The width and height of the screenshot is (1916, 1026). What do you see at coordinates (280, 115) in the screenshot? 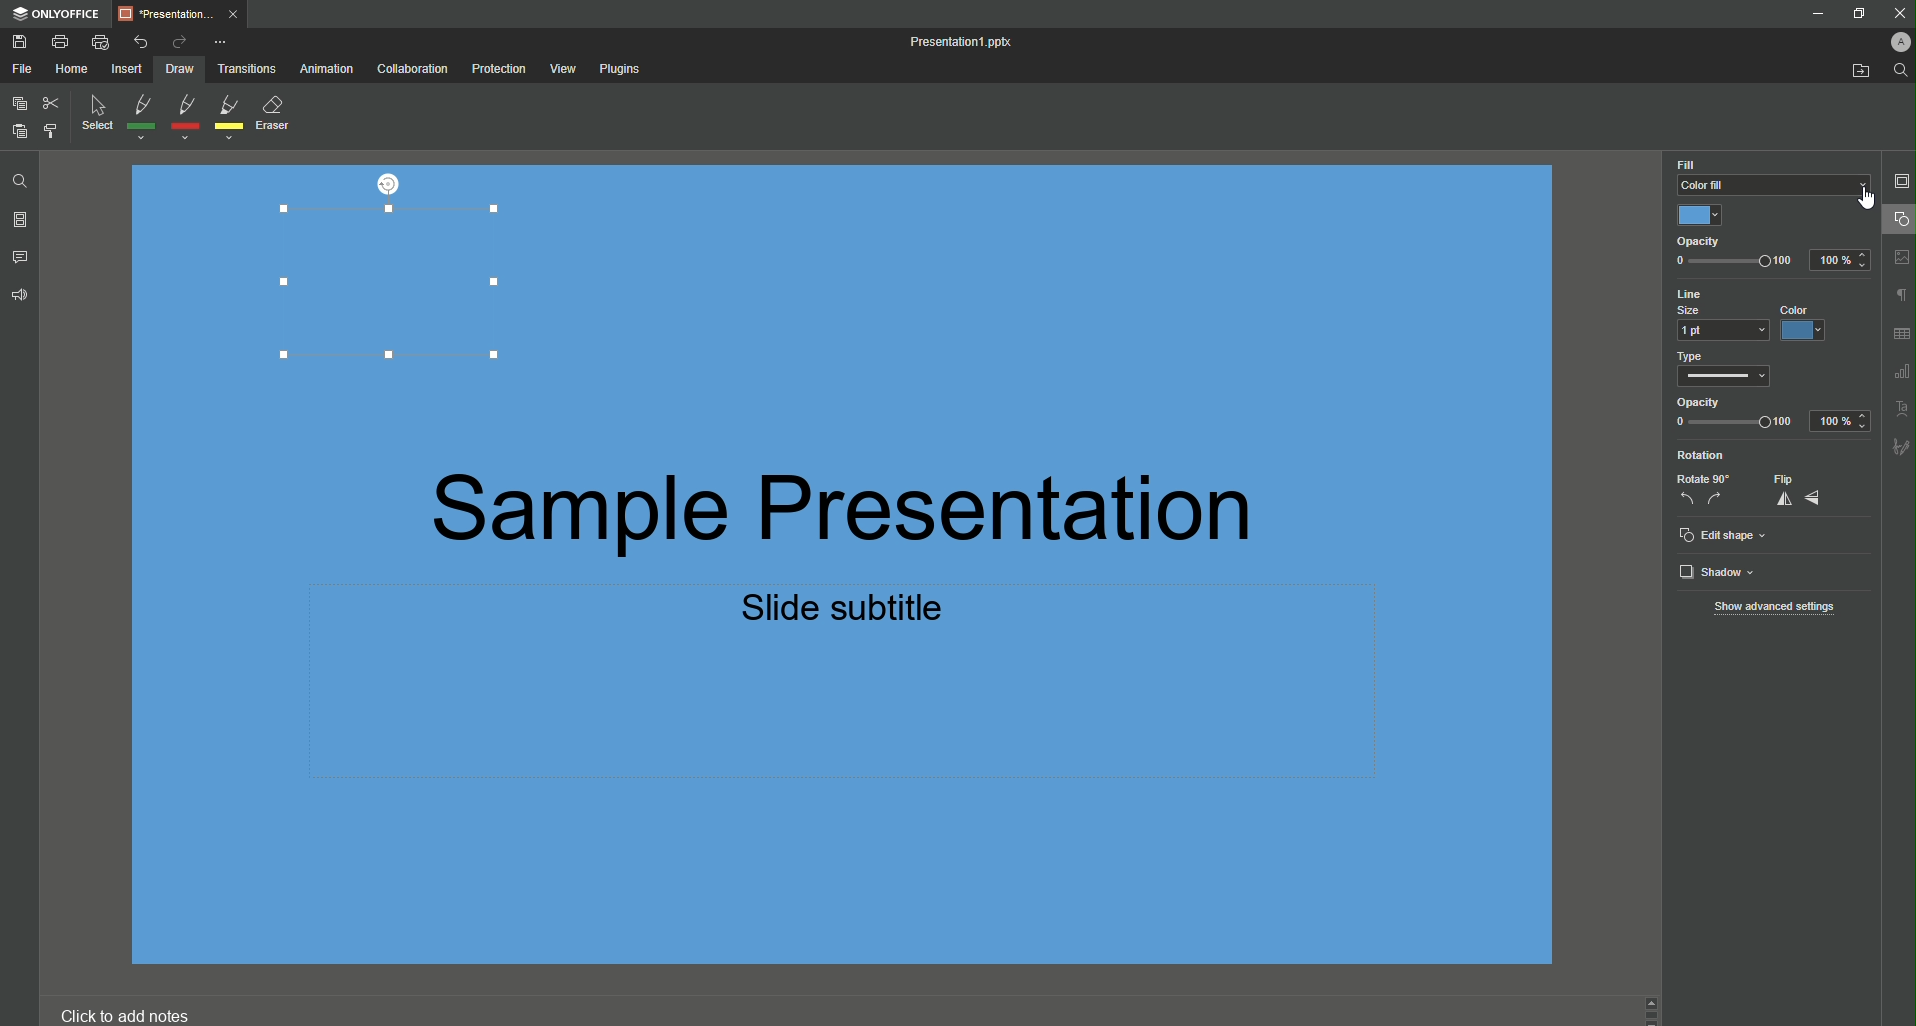
I see `Eraser` at bounding box center [280, 115].